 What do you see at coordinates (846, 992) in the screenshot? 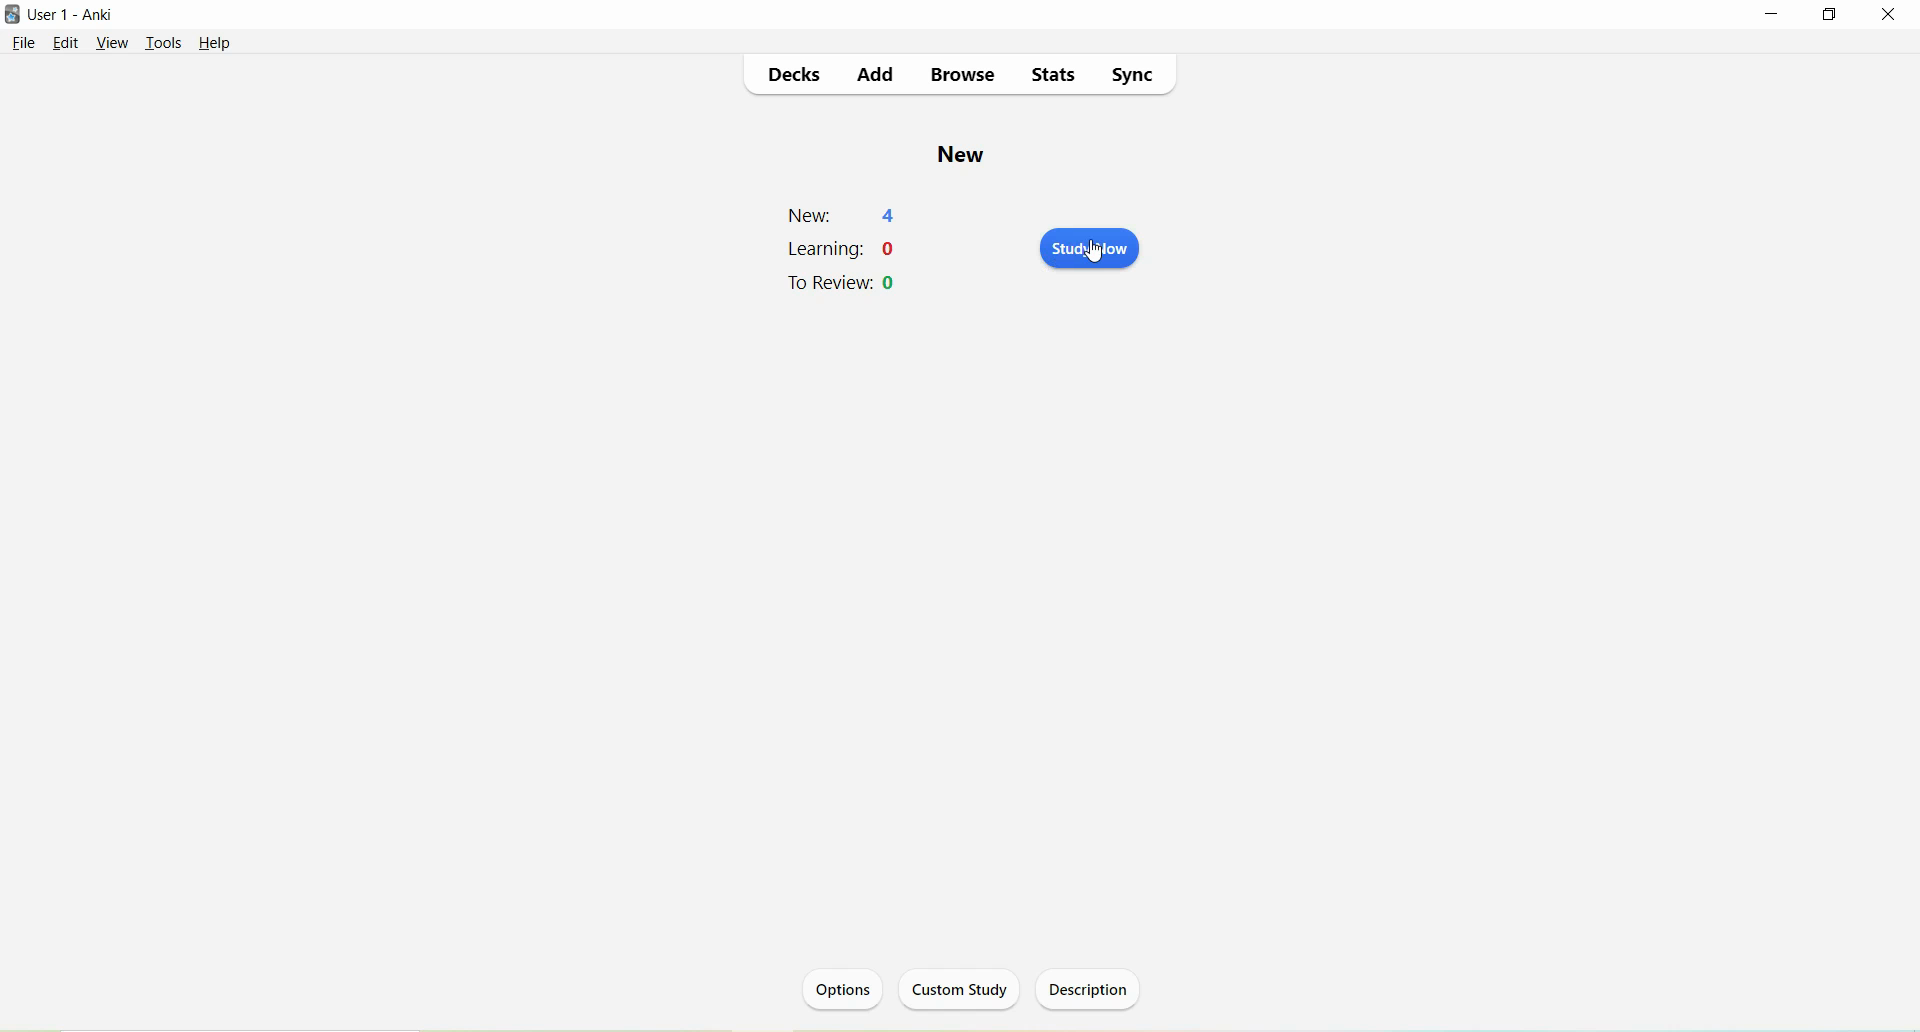
I see `Options` at bounding box center [846, 992].